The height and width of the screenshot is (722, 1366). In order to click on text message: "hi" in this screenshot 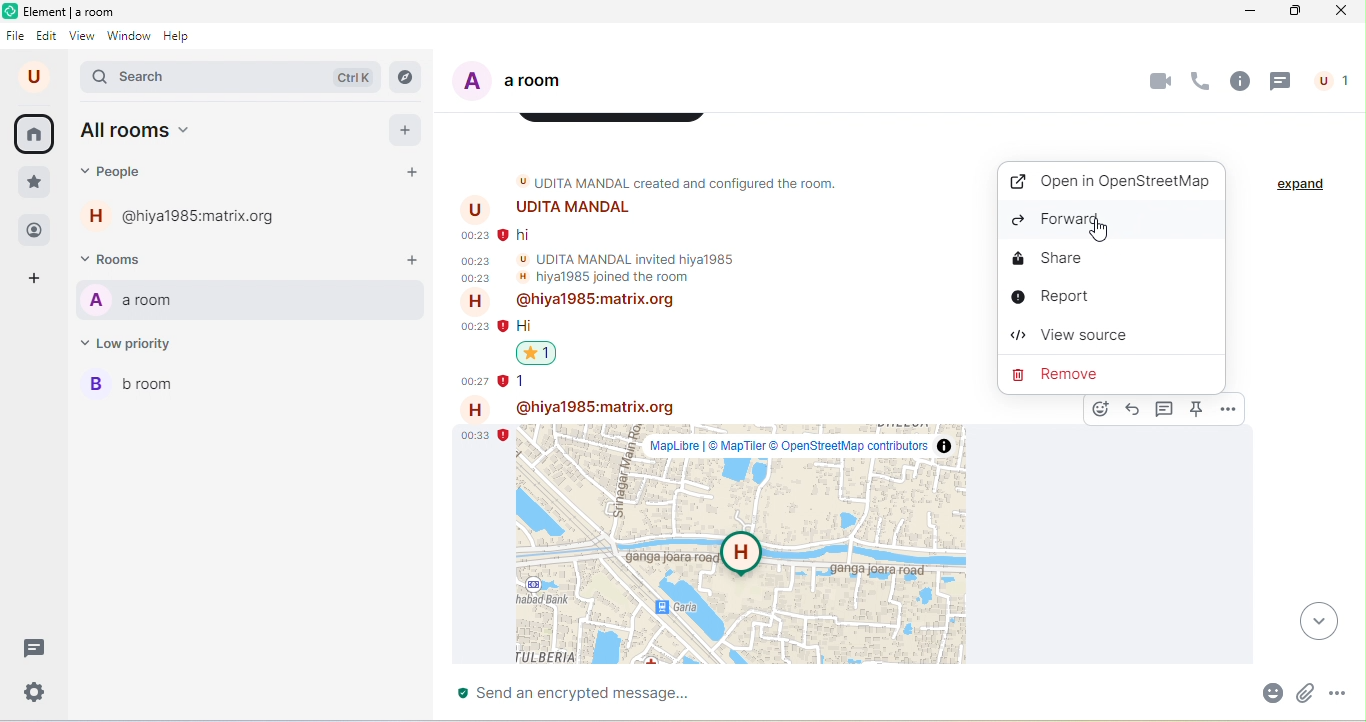, I will do `click(524, 236)`.